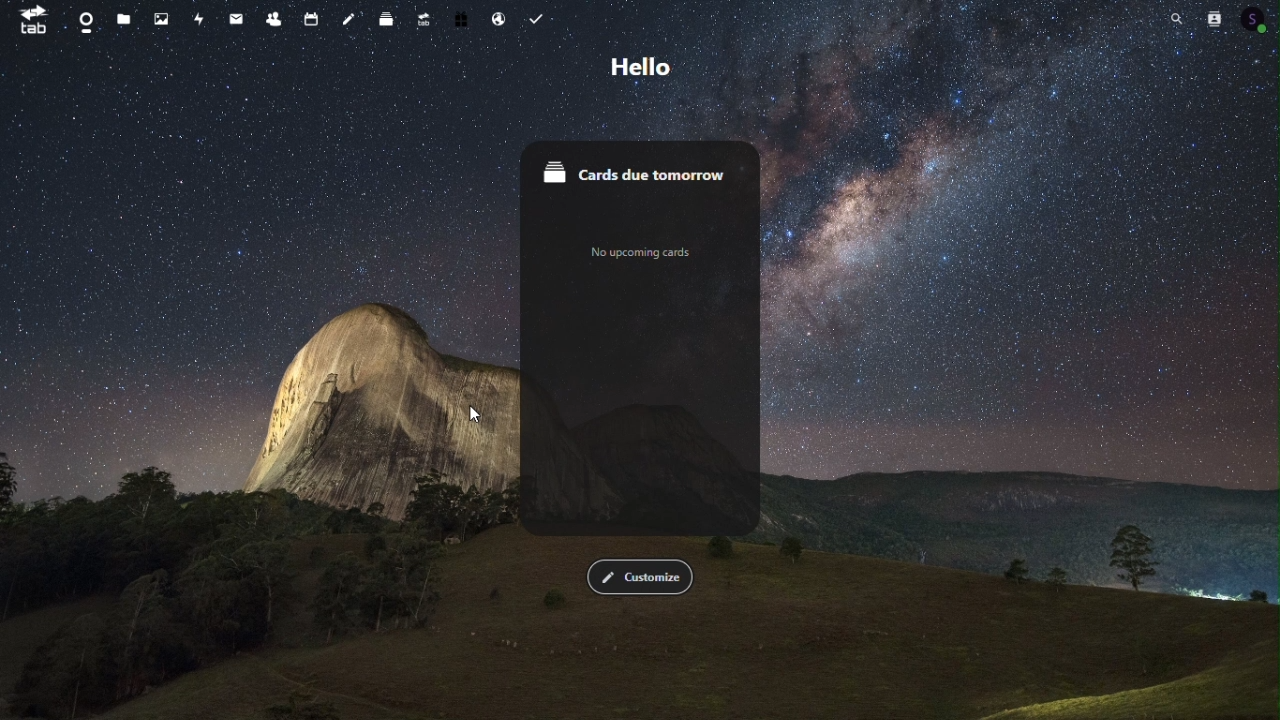 This screenshot has width=1280, height=720. Describe the element at coordinates (460, 17) in the screenshot. I see `Free trial` at that location.